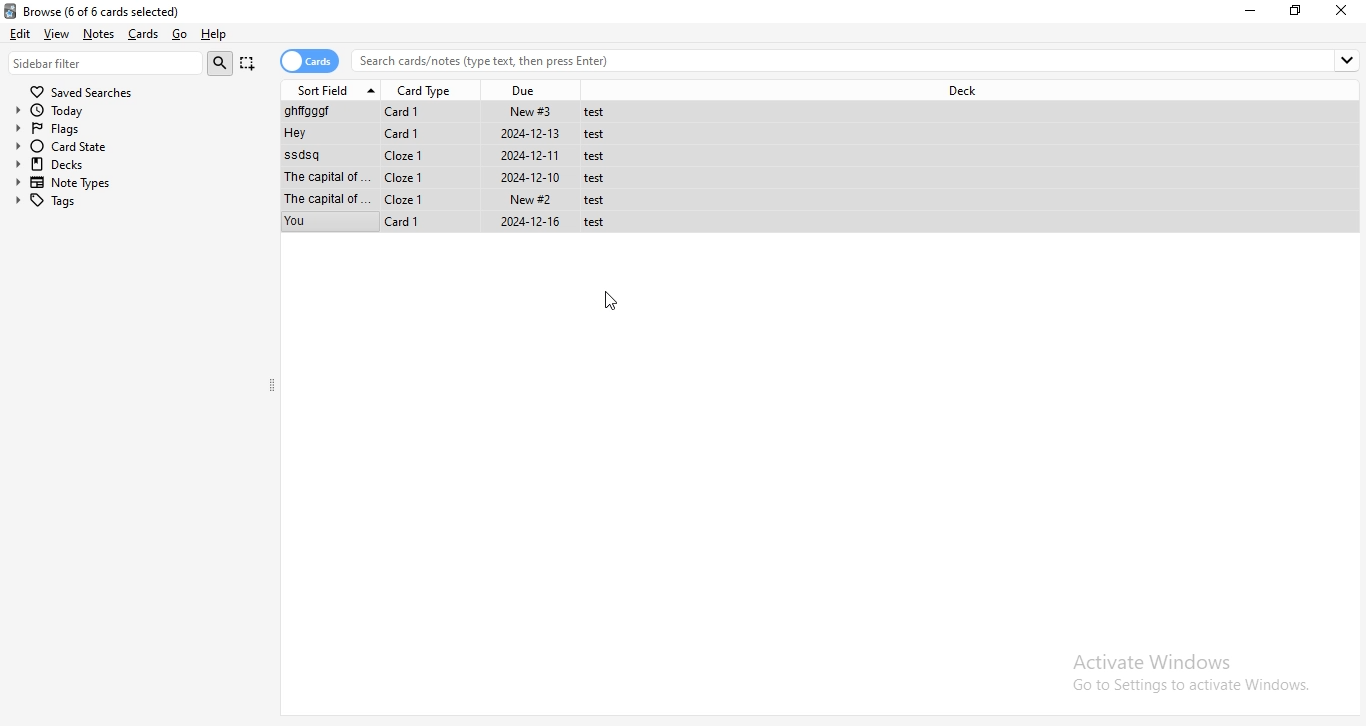 The image size is (1366, 726). Describe the element at coordinates (1299, 11) in the screenshot. I see `Maximize` at that location.